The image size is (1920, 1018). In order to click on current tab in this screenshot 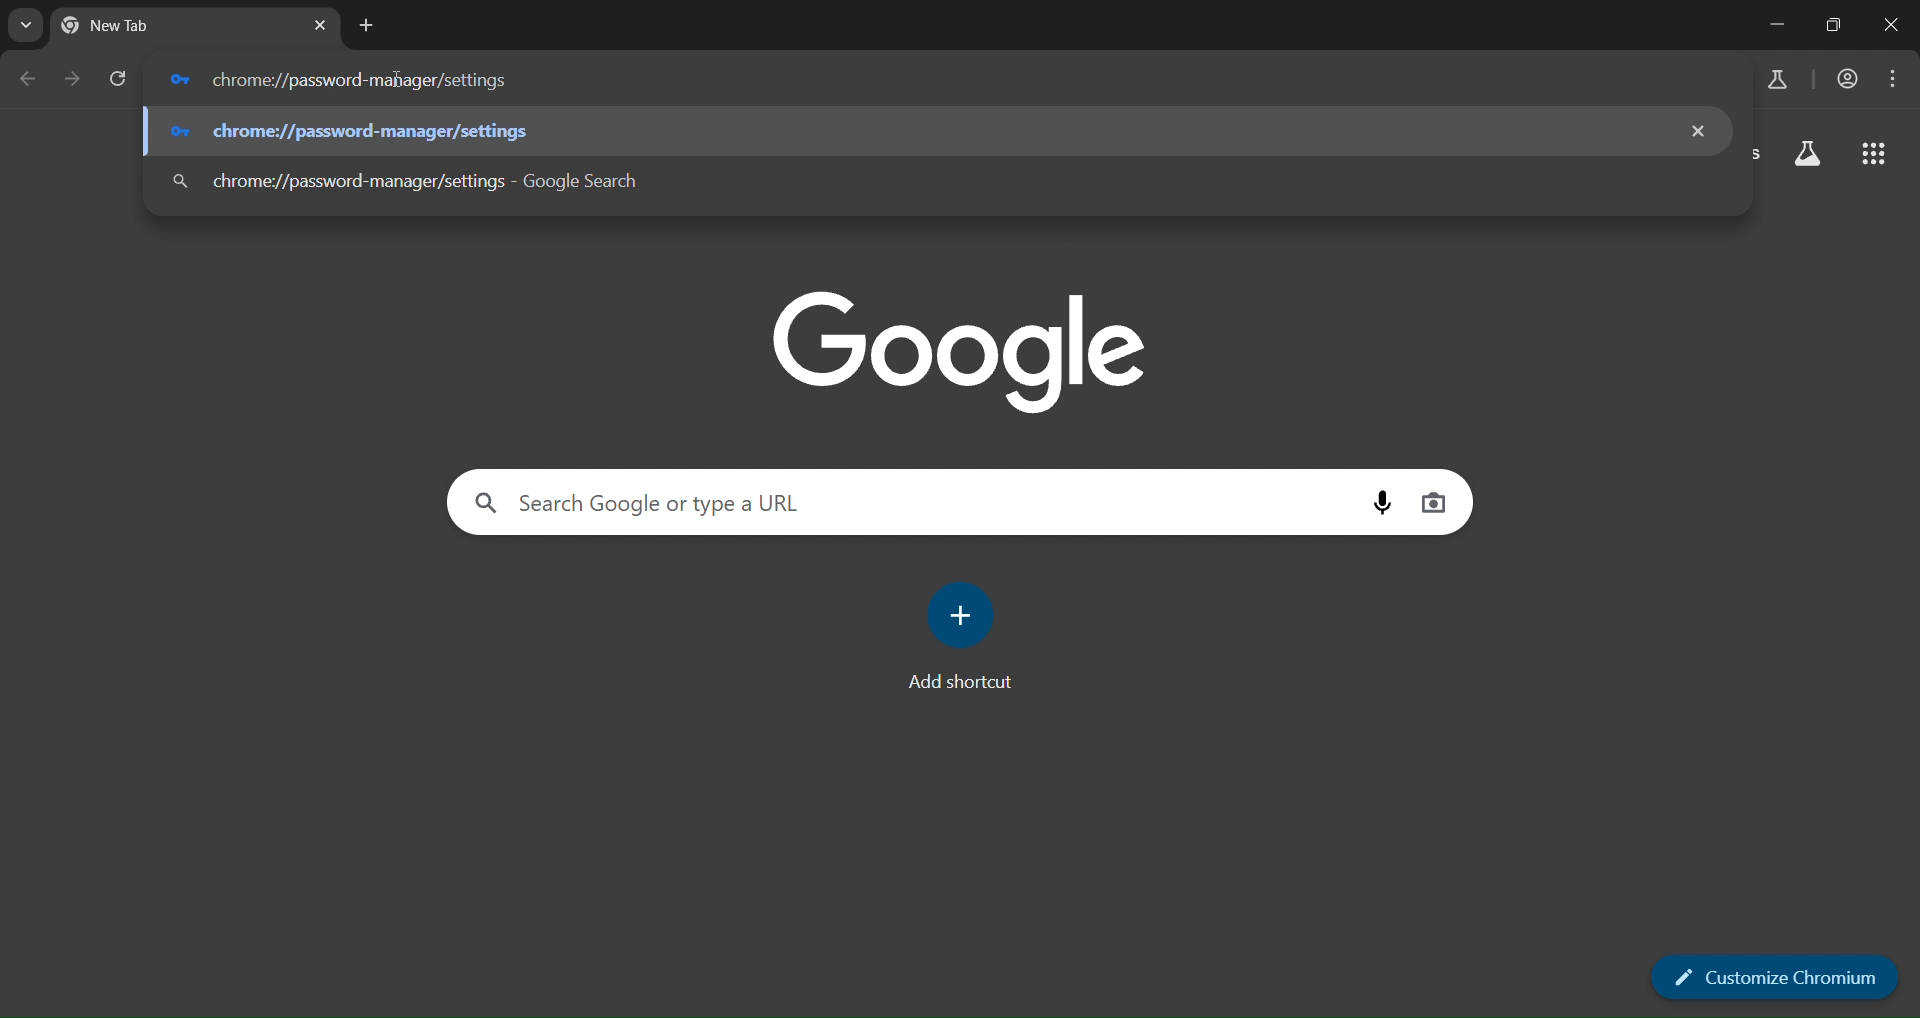, I will do `click(165, 28)`.